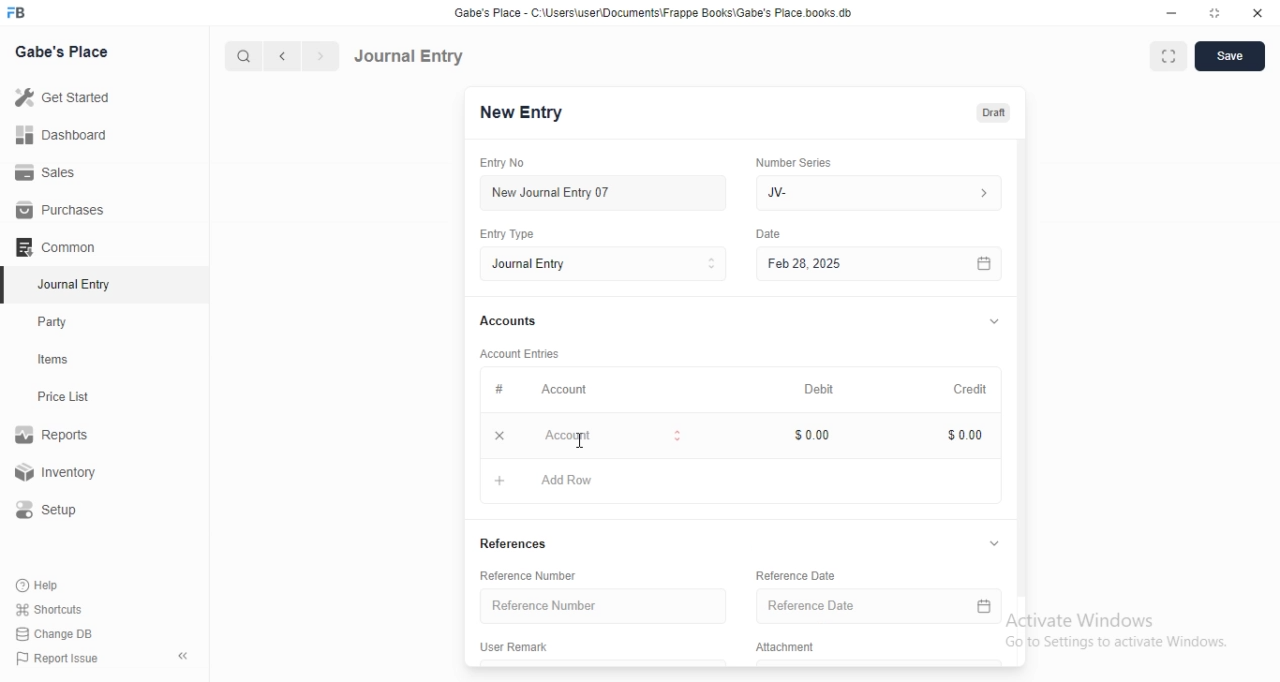 This screenshot has width=1280, height=682. I want to click on save, so click(1231, 56).